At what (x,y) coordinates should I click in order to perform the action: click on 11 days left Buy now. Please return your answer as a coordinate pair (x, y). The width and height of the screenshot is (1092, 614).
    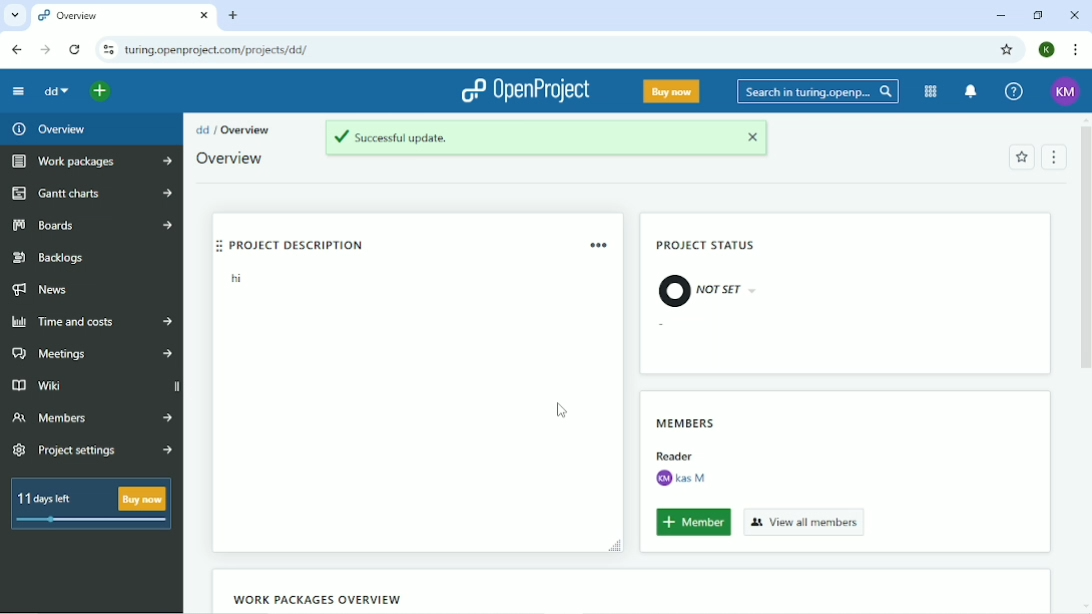
    Looking at the image, I should click on (91, 504).